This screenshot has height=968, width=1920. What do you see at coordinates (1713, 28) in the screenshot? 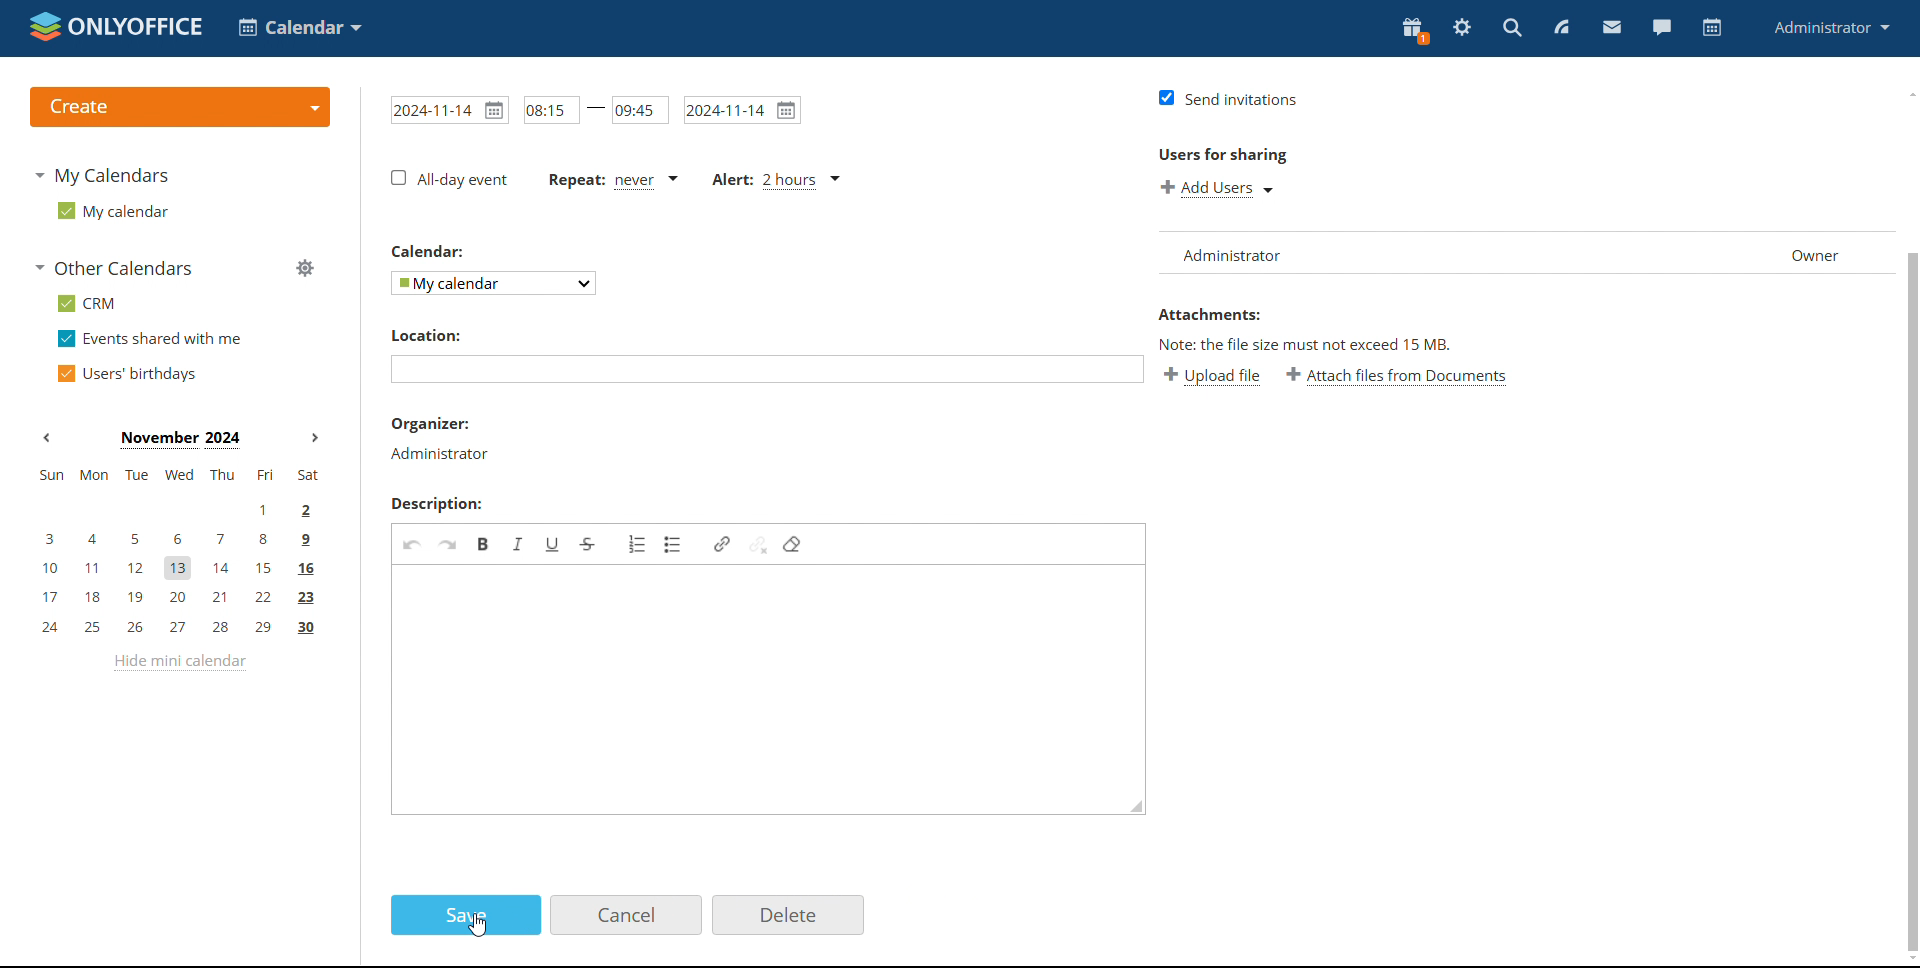
I see `calendar` at bounding box center [1713, 28].